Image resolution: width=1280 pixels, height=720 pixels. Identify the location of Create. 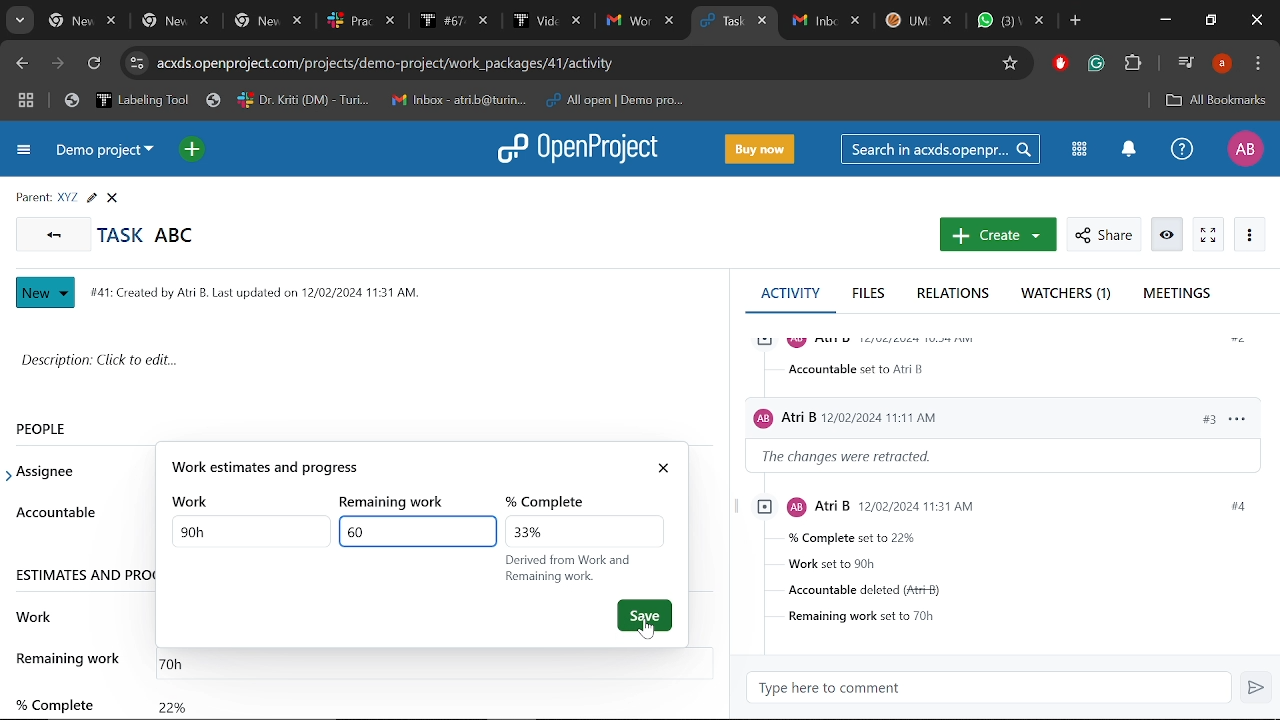
(995, 236).